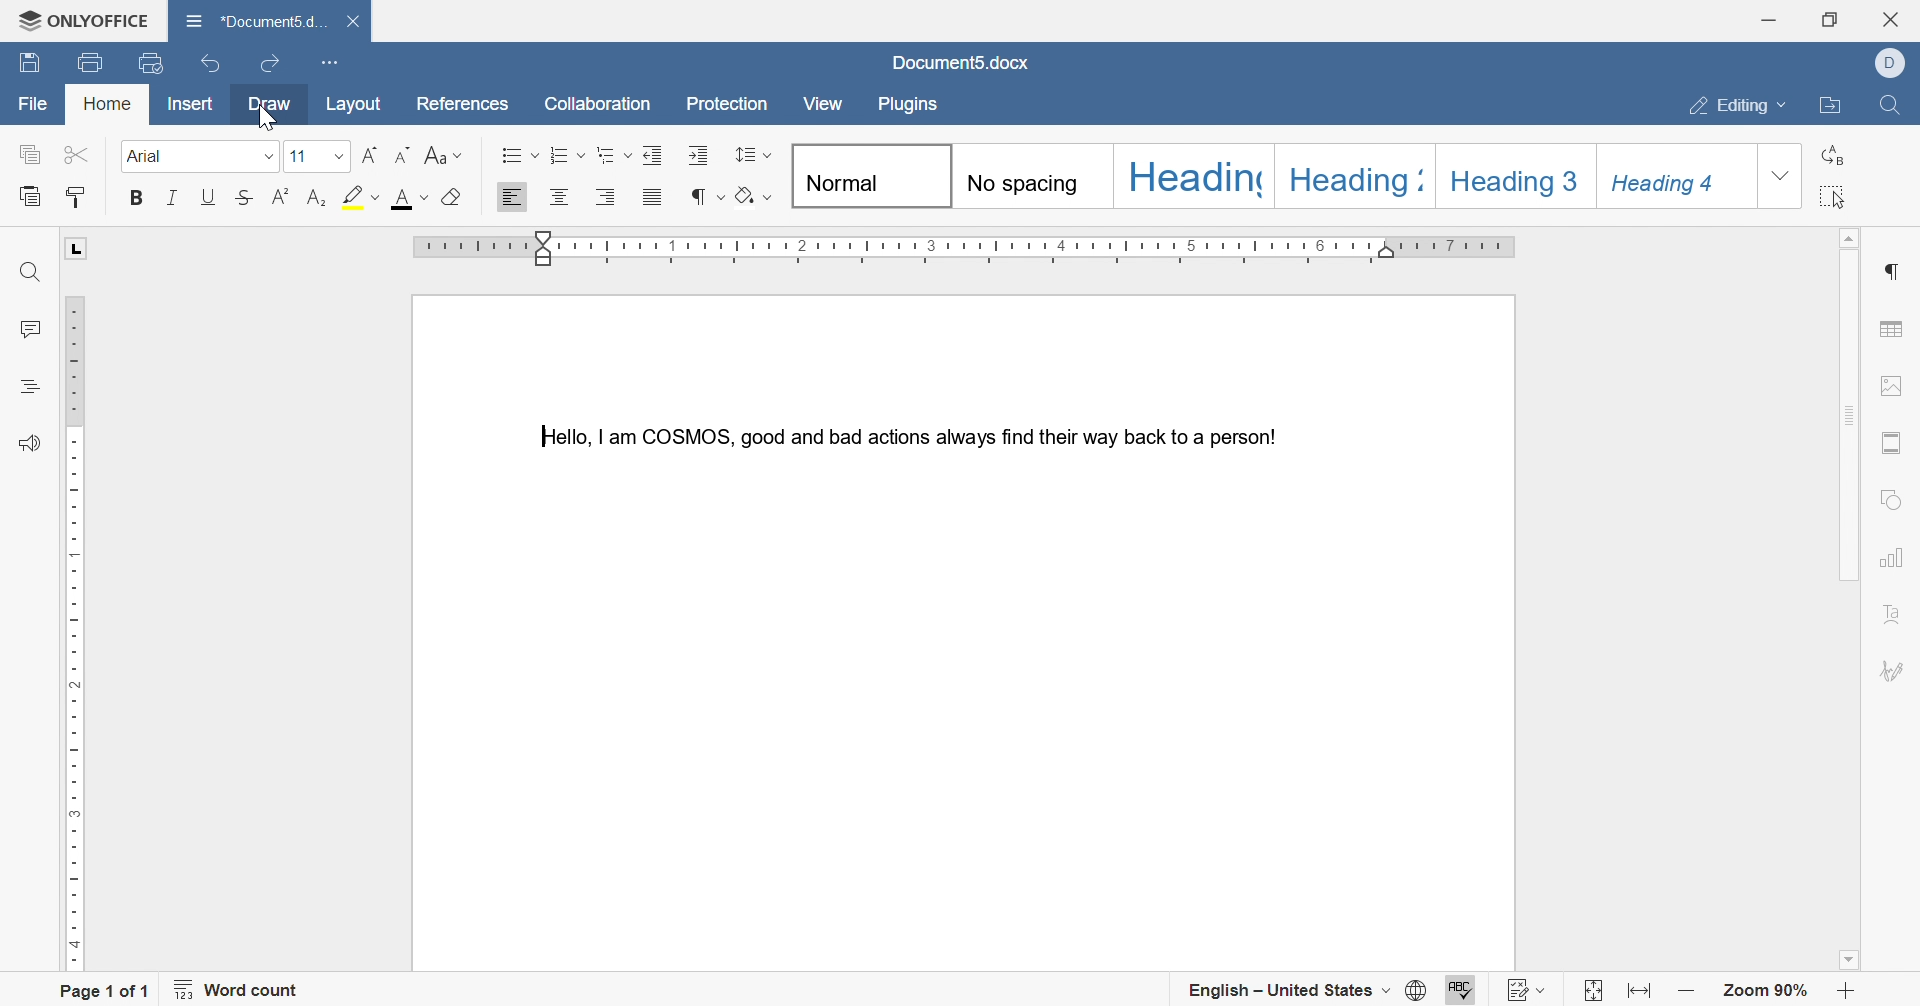 This screenshot has width=1920, height=1006. Describe the element at coordinates (604, 197) in the screenshot. I see `align right` at that location.